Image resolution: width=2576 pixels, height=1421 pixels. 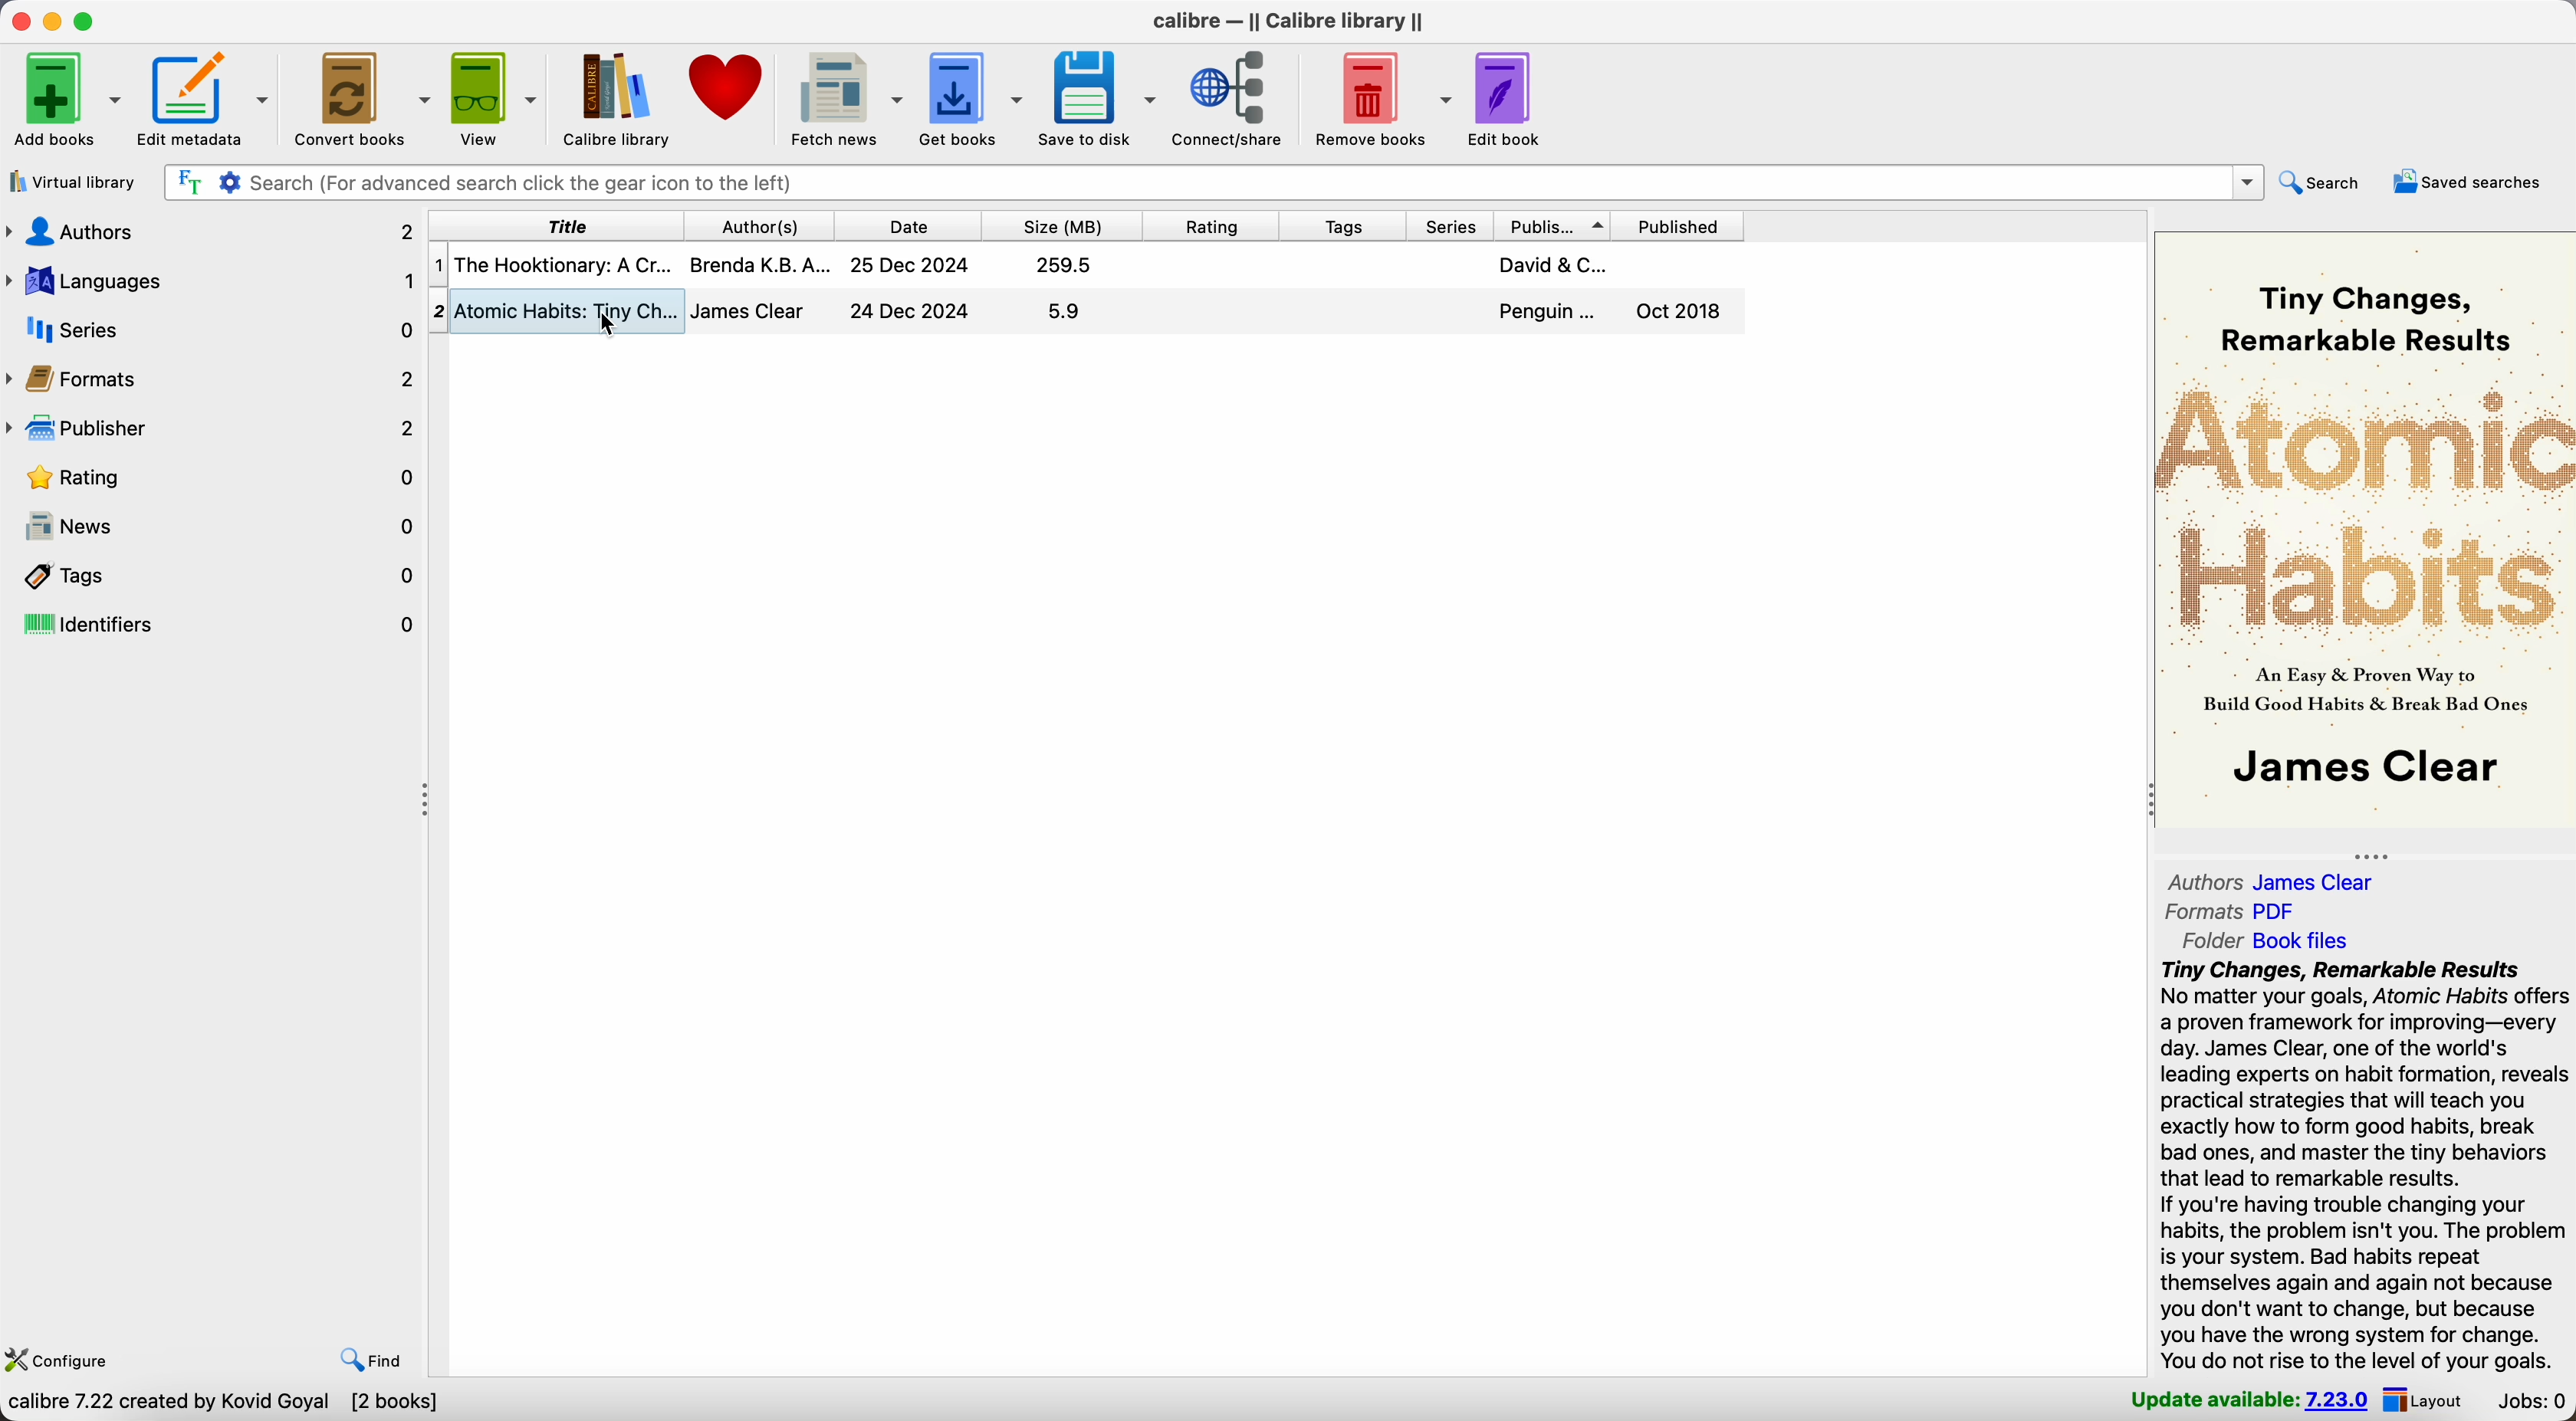 What do you see at coordinates (1060, 223) in the screenshot?
I see `size` at bounding box center [1060, 223].